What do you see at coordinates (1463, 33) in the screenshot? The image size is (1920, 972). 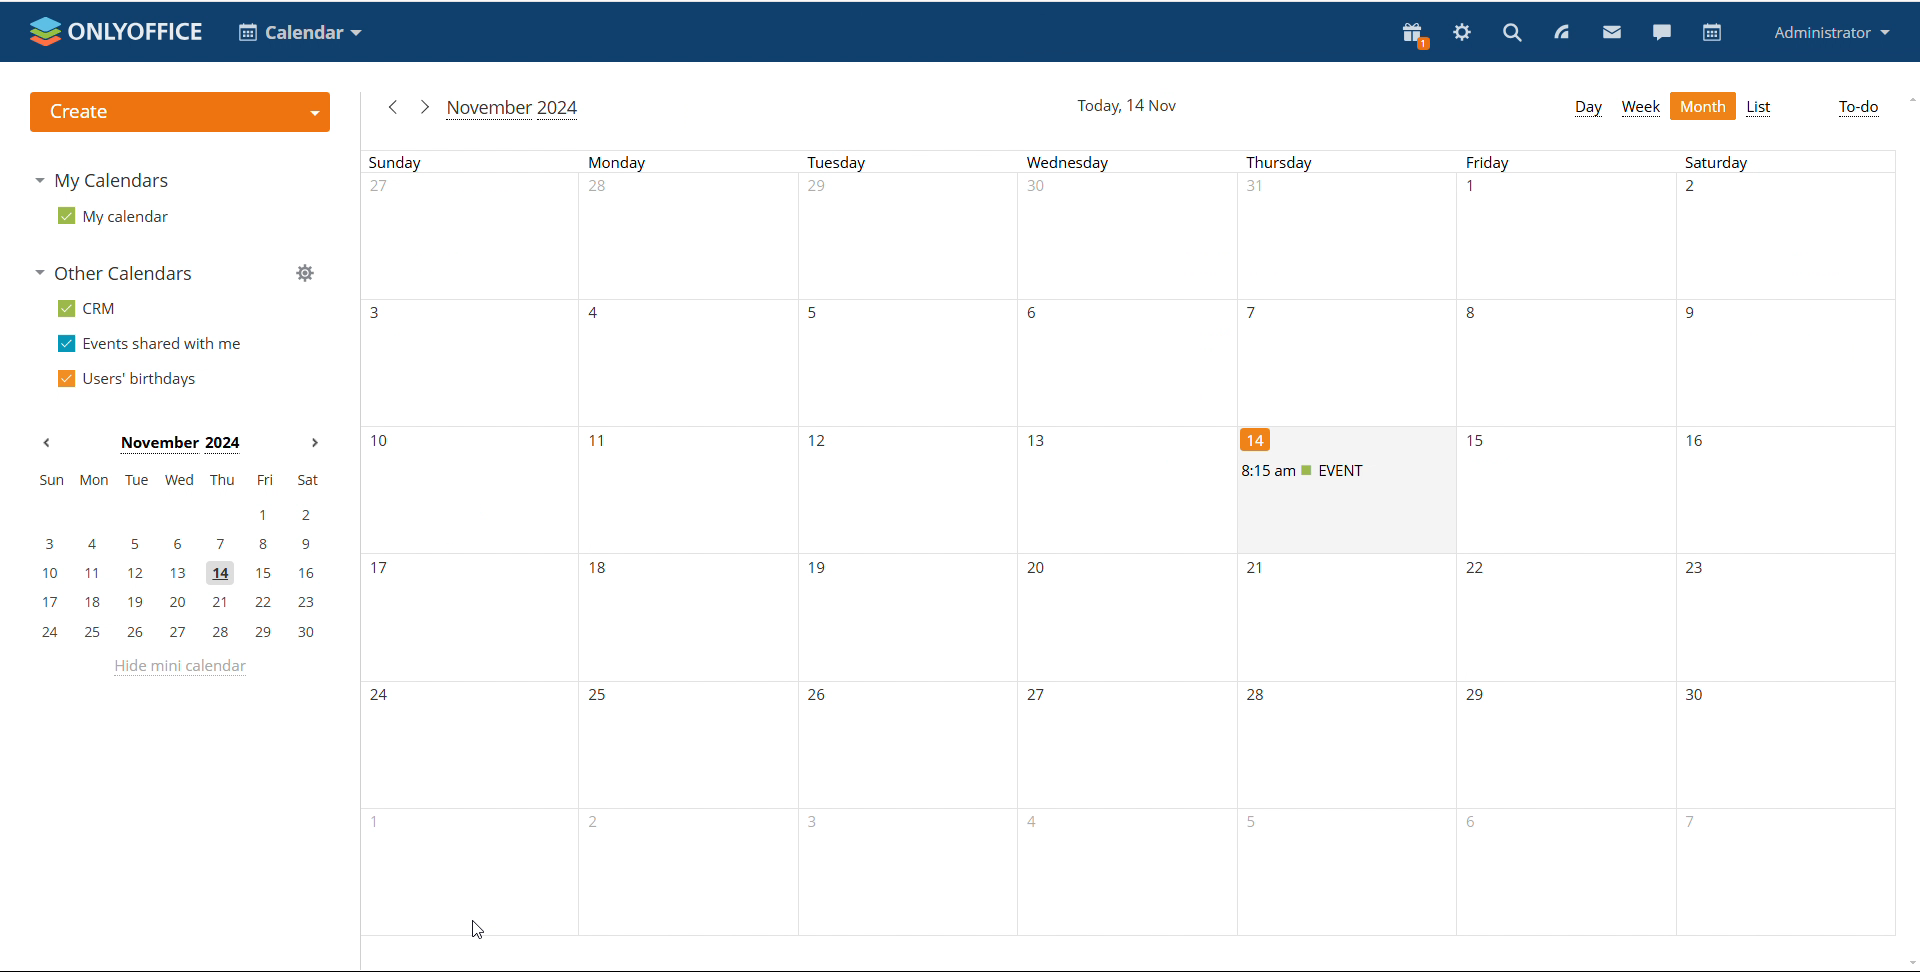 I see `settings` at bounding box center [1463, 33].